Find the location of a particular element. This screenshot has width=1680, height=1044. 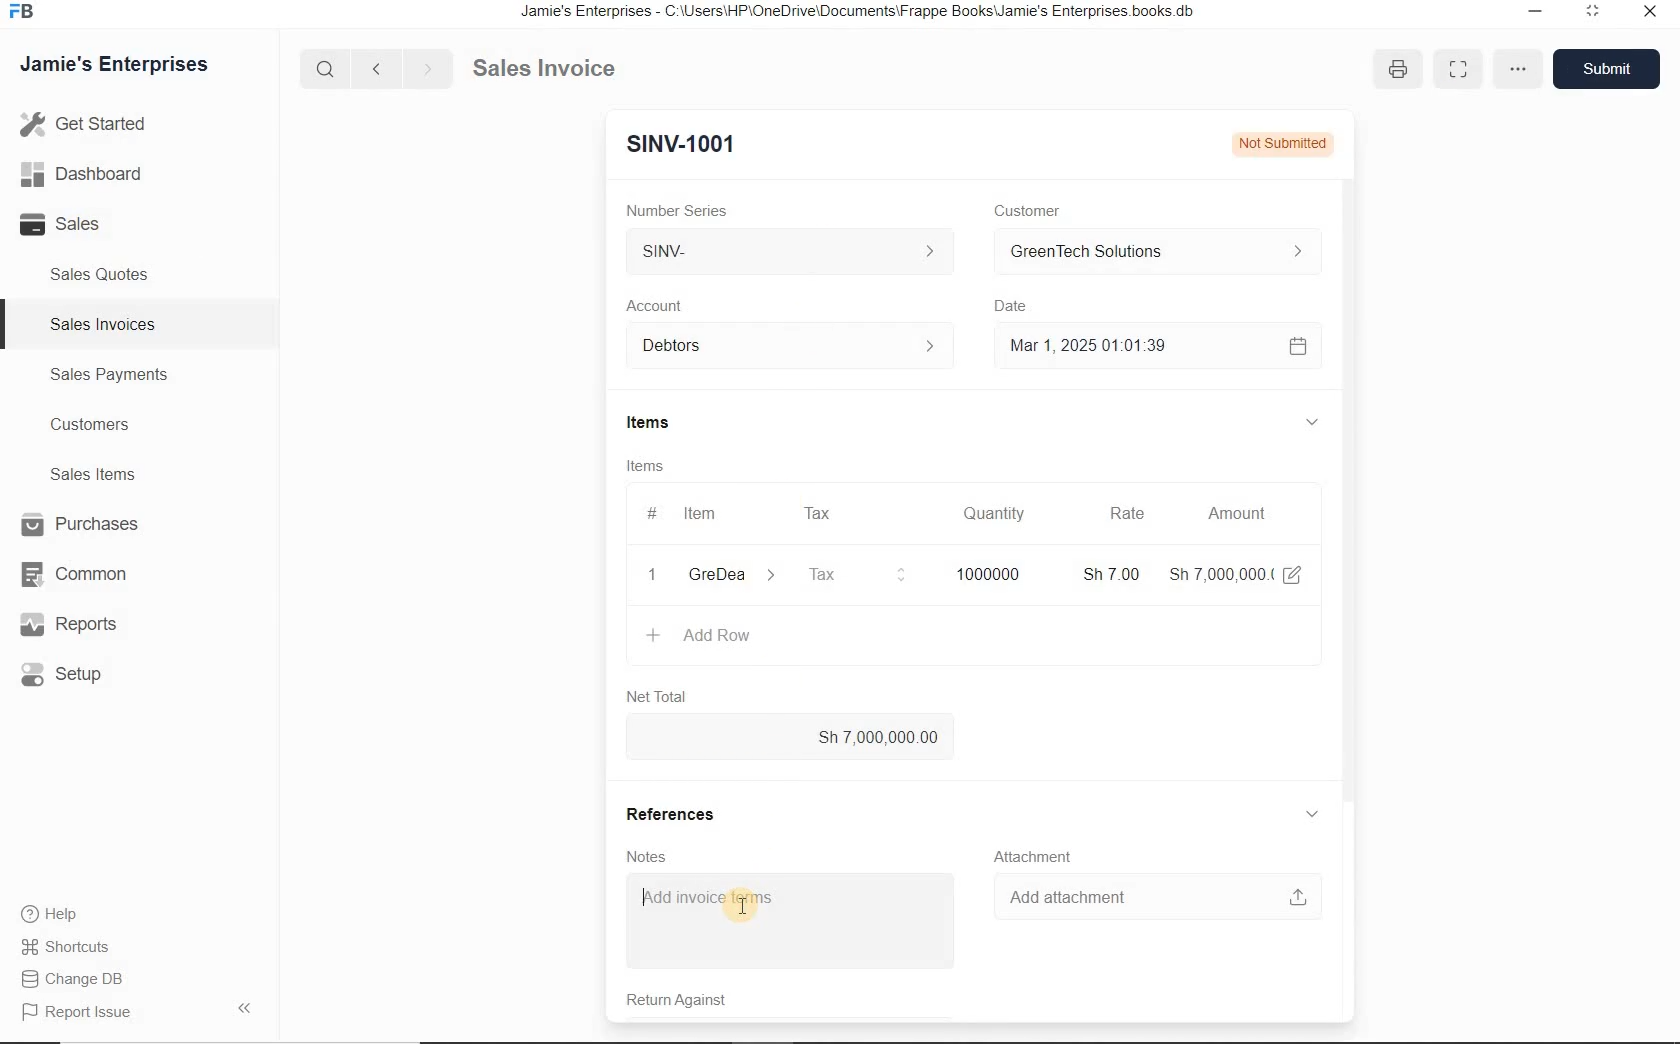

Debtors is located at coordinates (780, 346).